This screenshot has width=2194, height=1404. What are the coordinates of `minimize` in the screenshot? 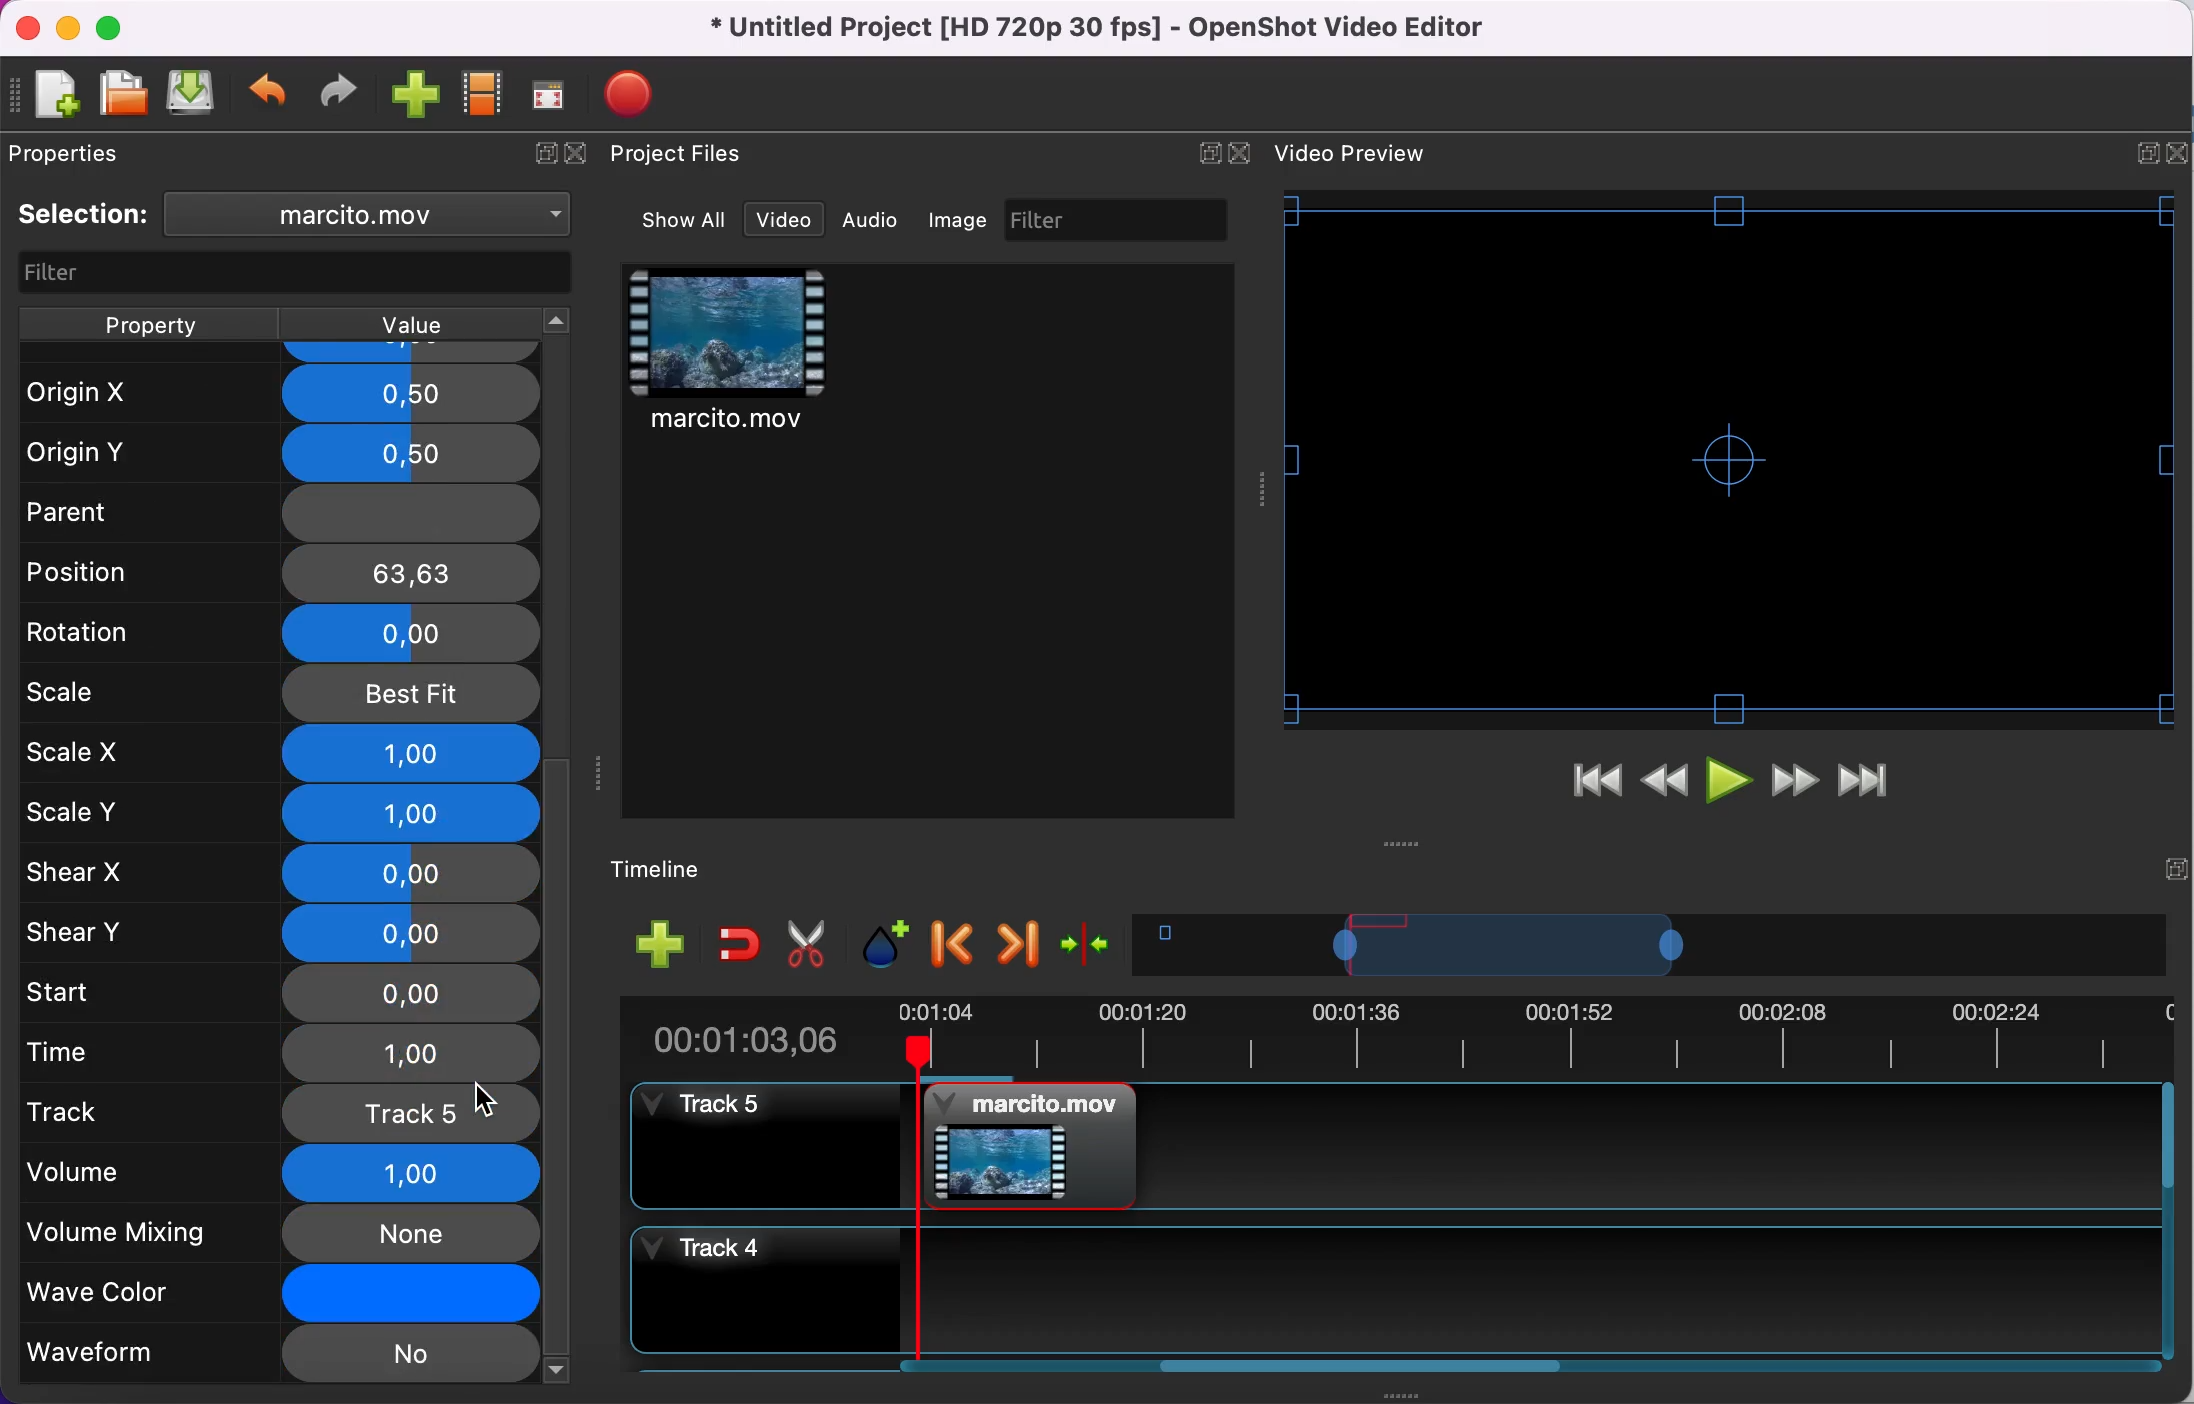 It's located at (67, 27).